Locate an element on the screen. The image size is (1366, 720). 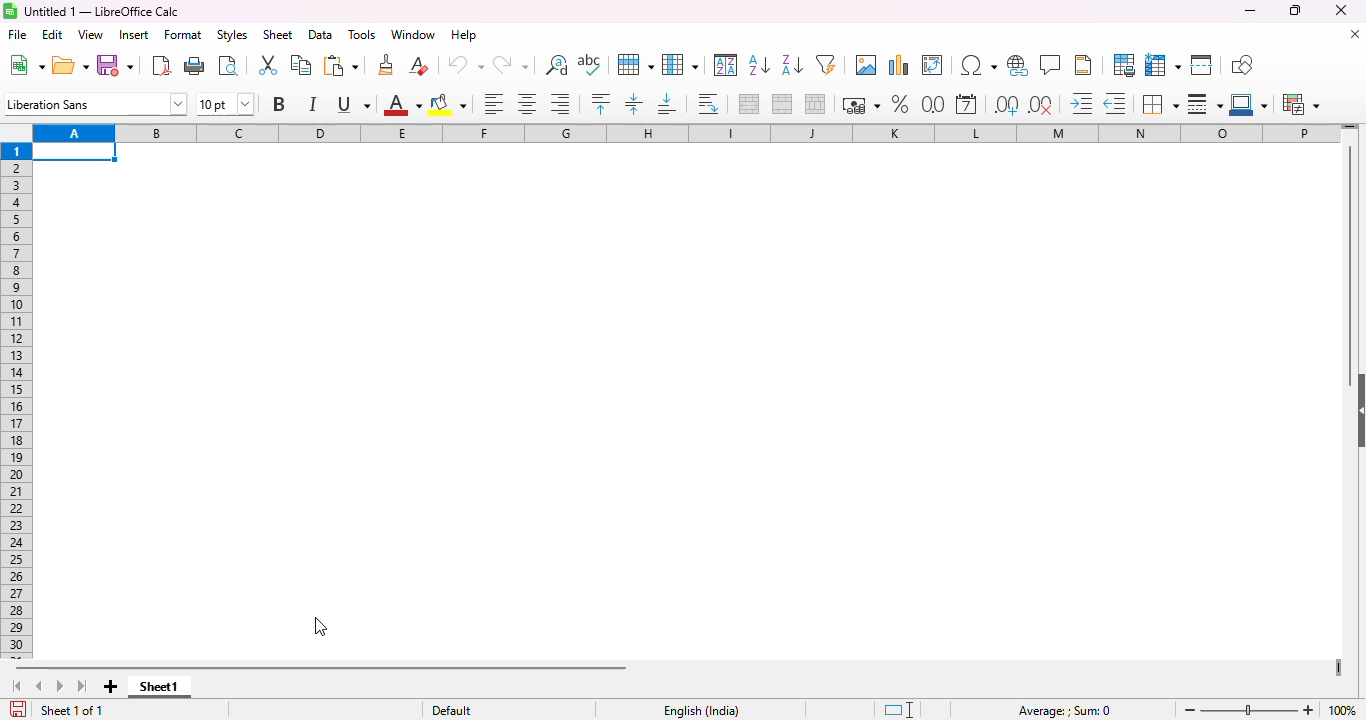
format as date is located at coordinates (968, 104).